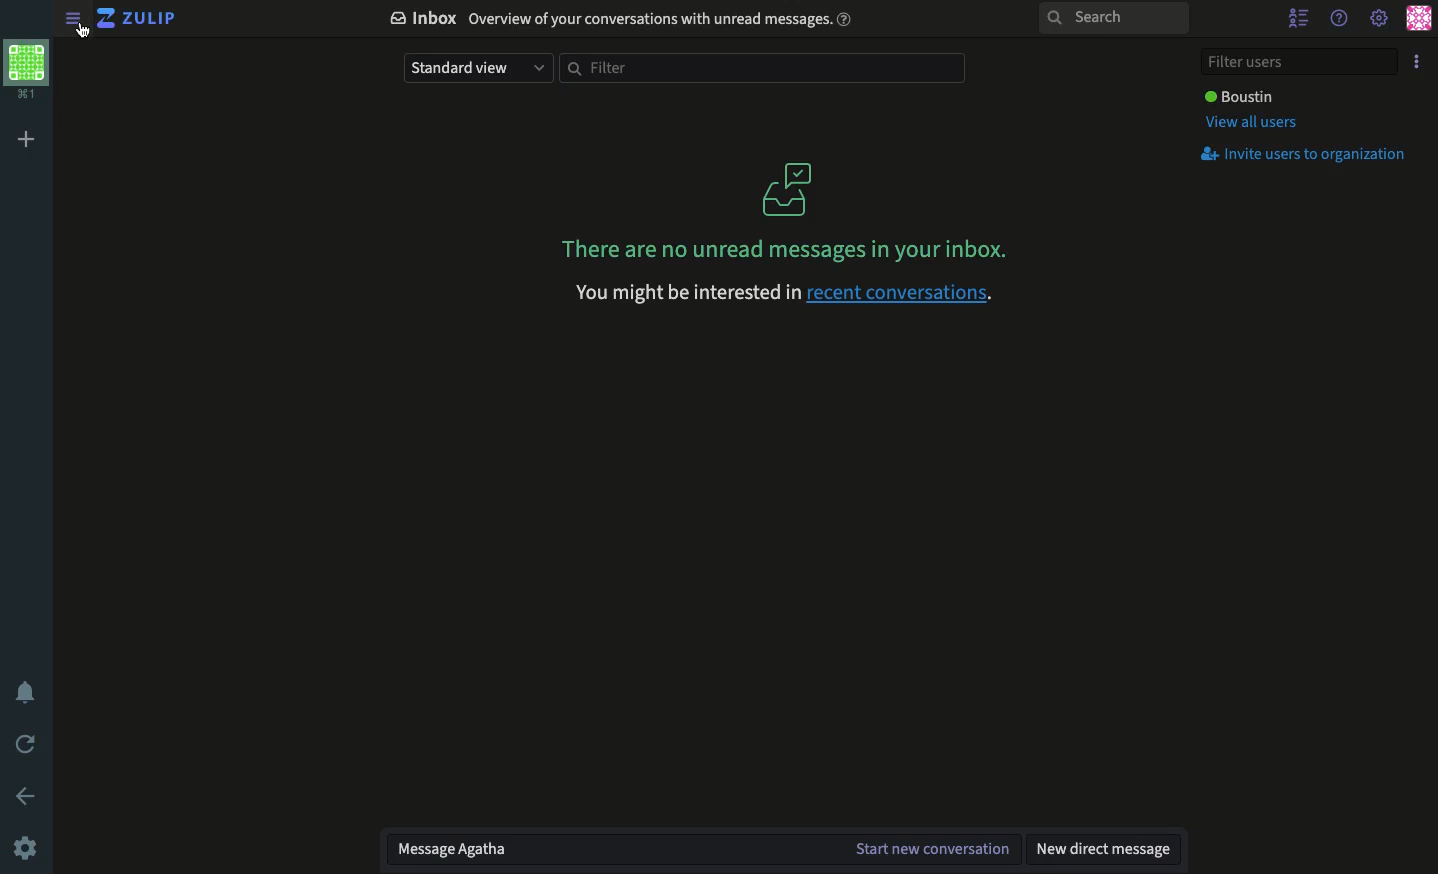  Describe the element at coordinates (1241, 96) in the screenshot. I see `User` at that location.